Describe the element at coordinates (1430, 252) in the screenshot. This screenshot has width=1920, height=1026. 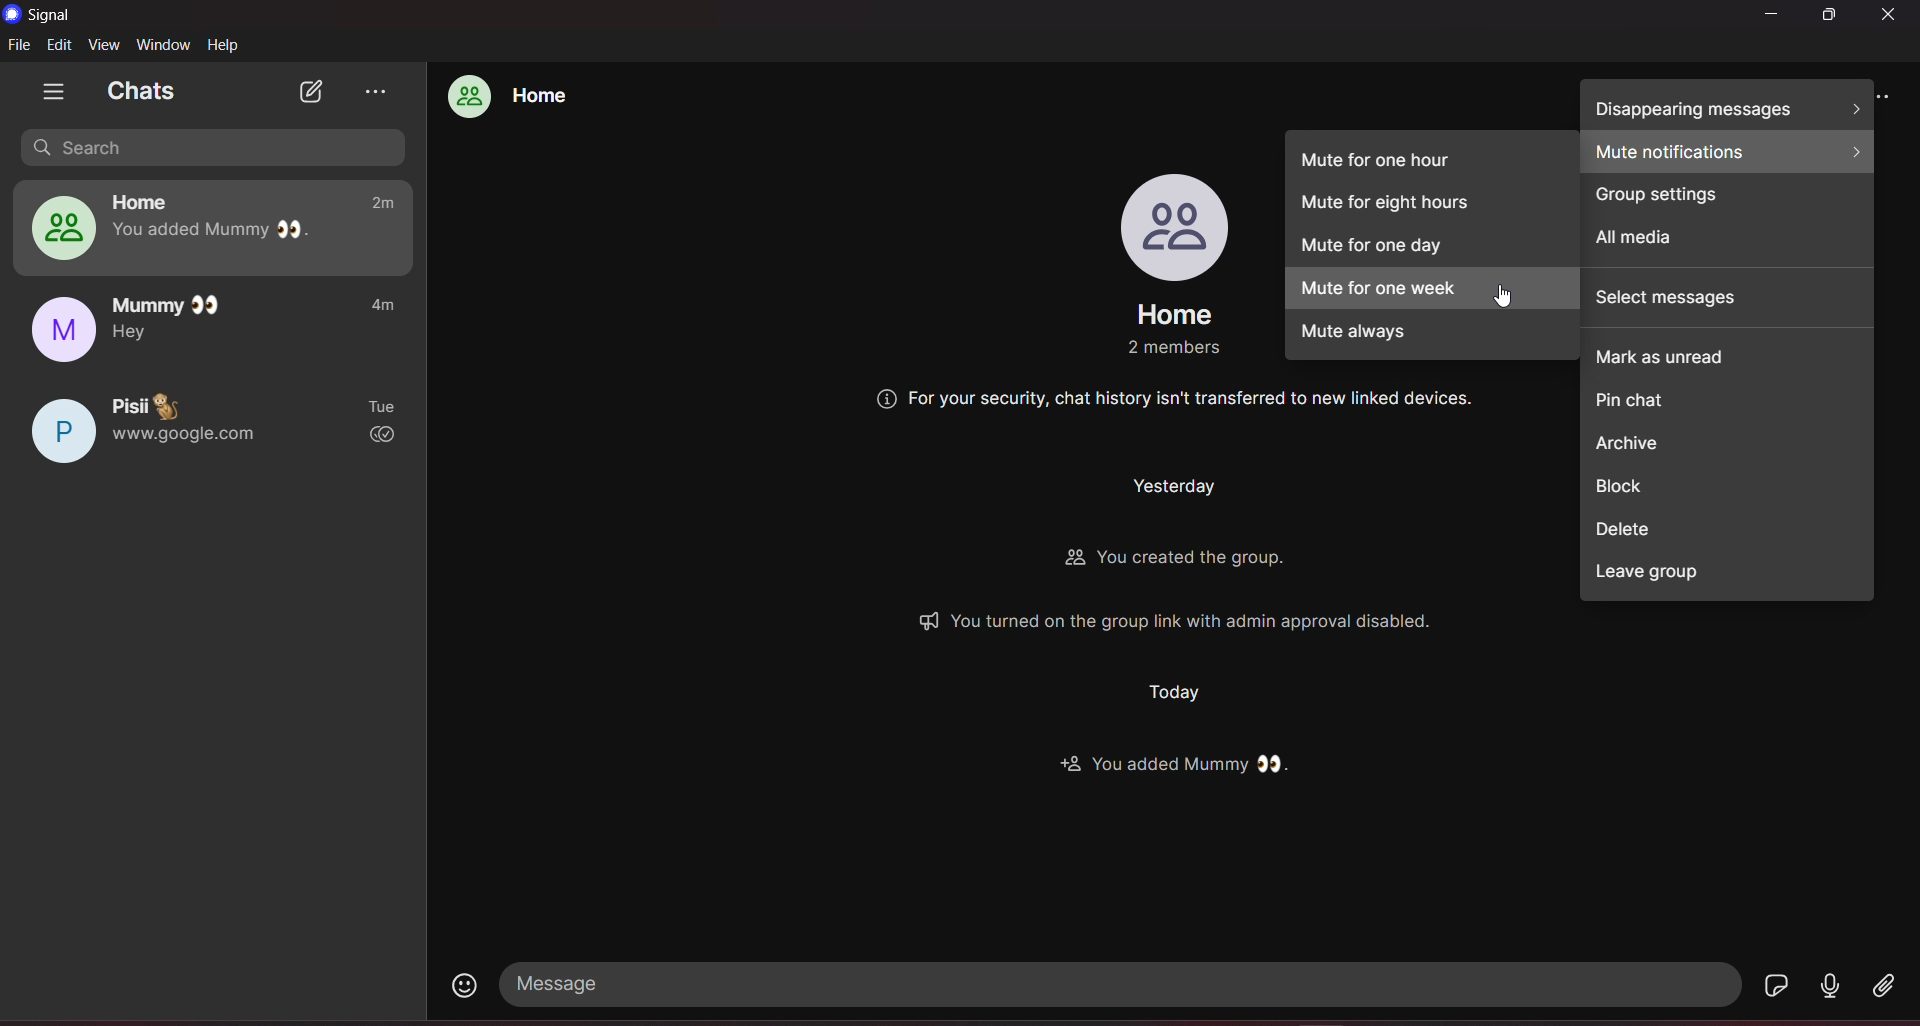
I see `mute for one day` at that location.